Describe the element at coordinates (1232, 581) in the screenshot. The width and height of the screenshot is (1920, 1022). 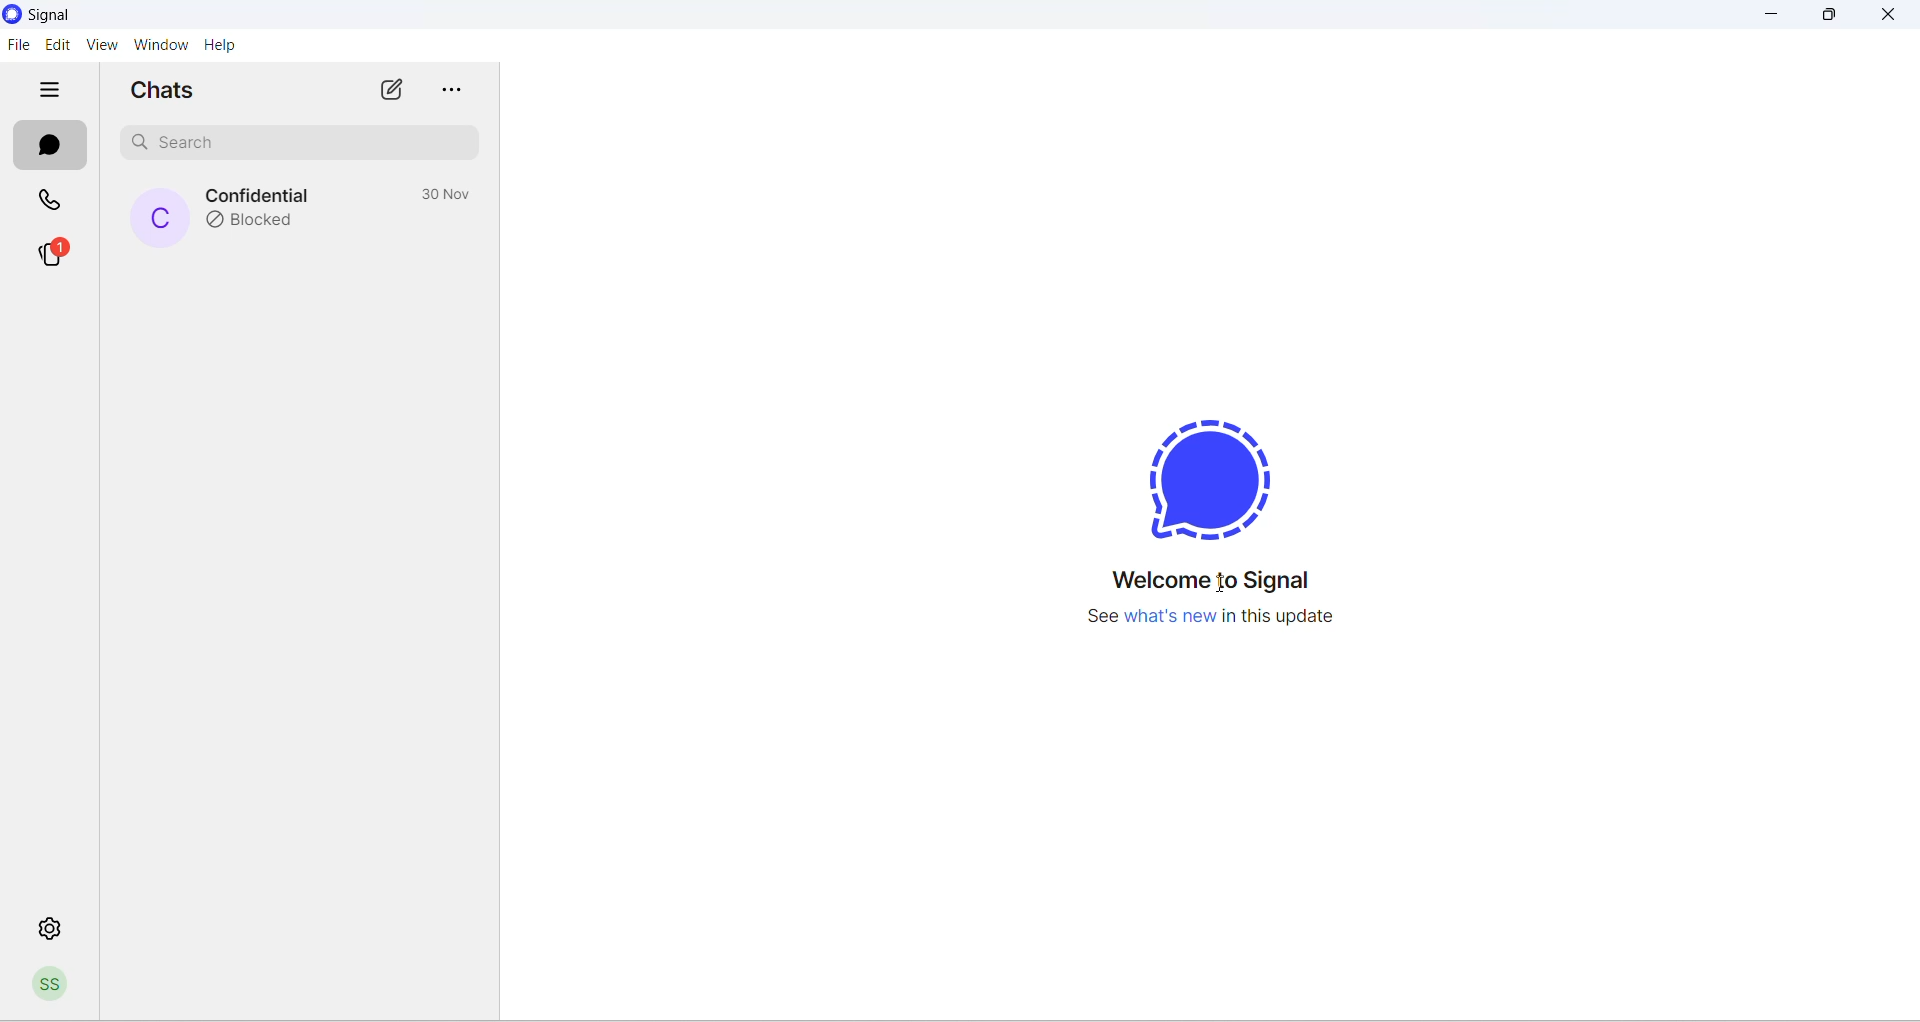
I see `welcome message` at that location.